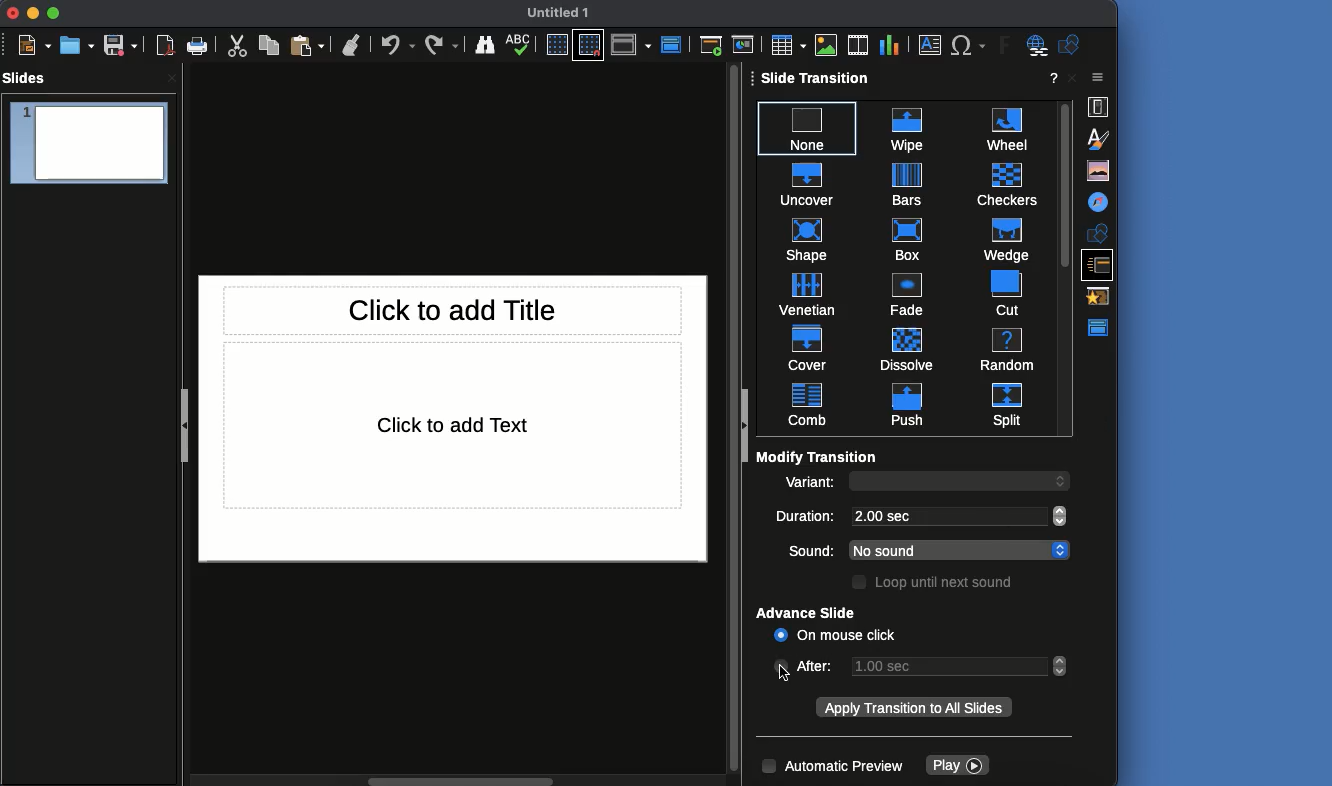  I want to click on scroll, so click(458, 779).